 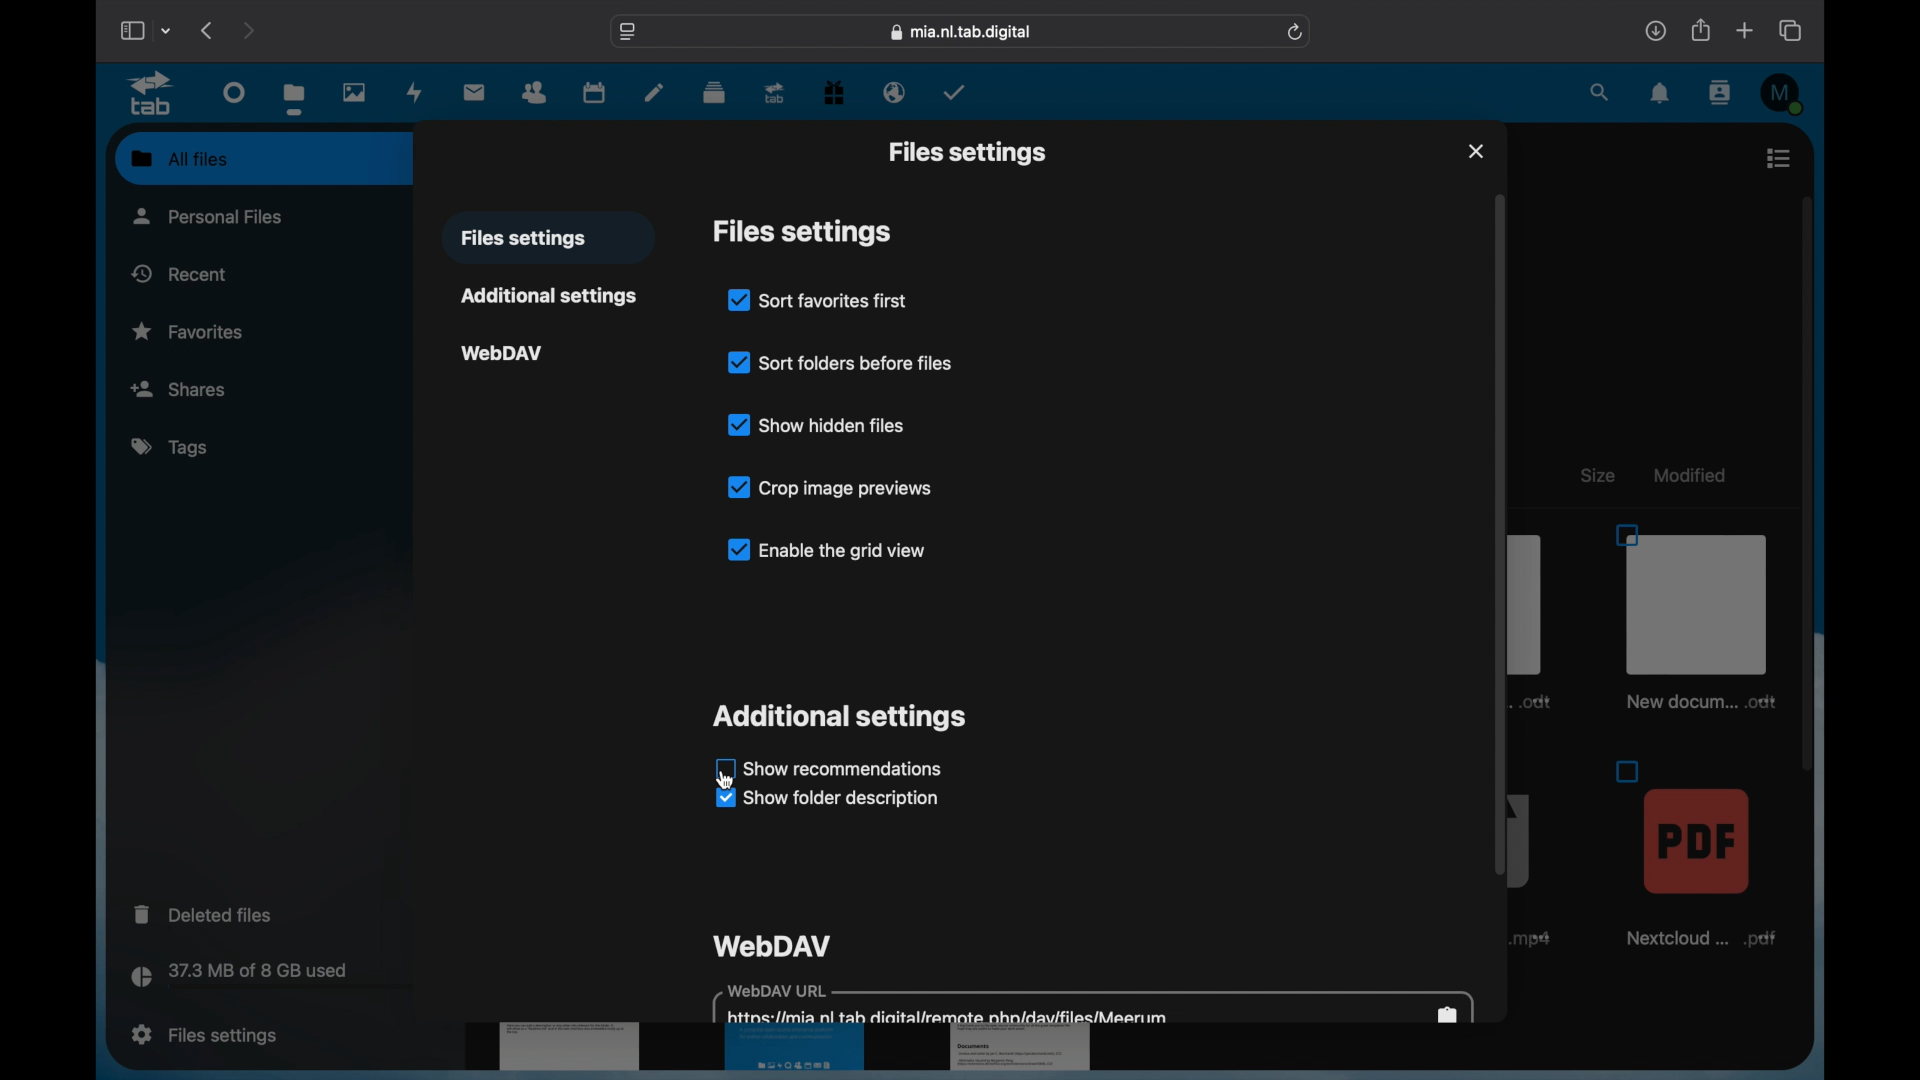 What do you see at coordinates (1692, 473) in the screenshot?
I see `modified` at bounding box center [1692, 473].